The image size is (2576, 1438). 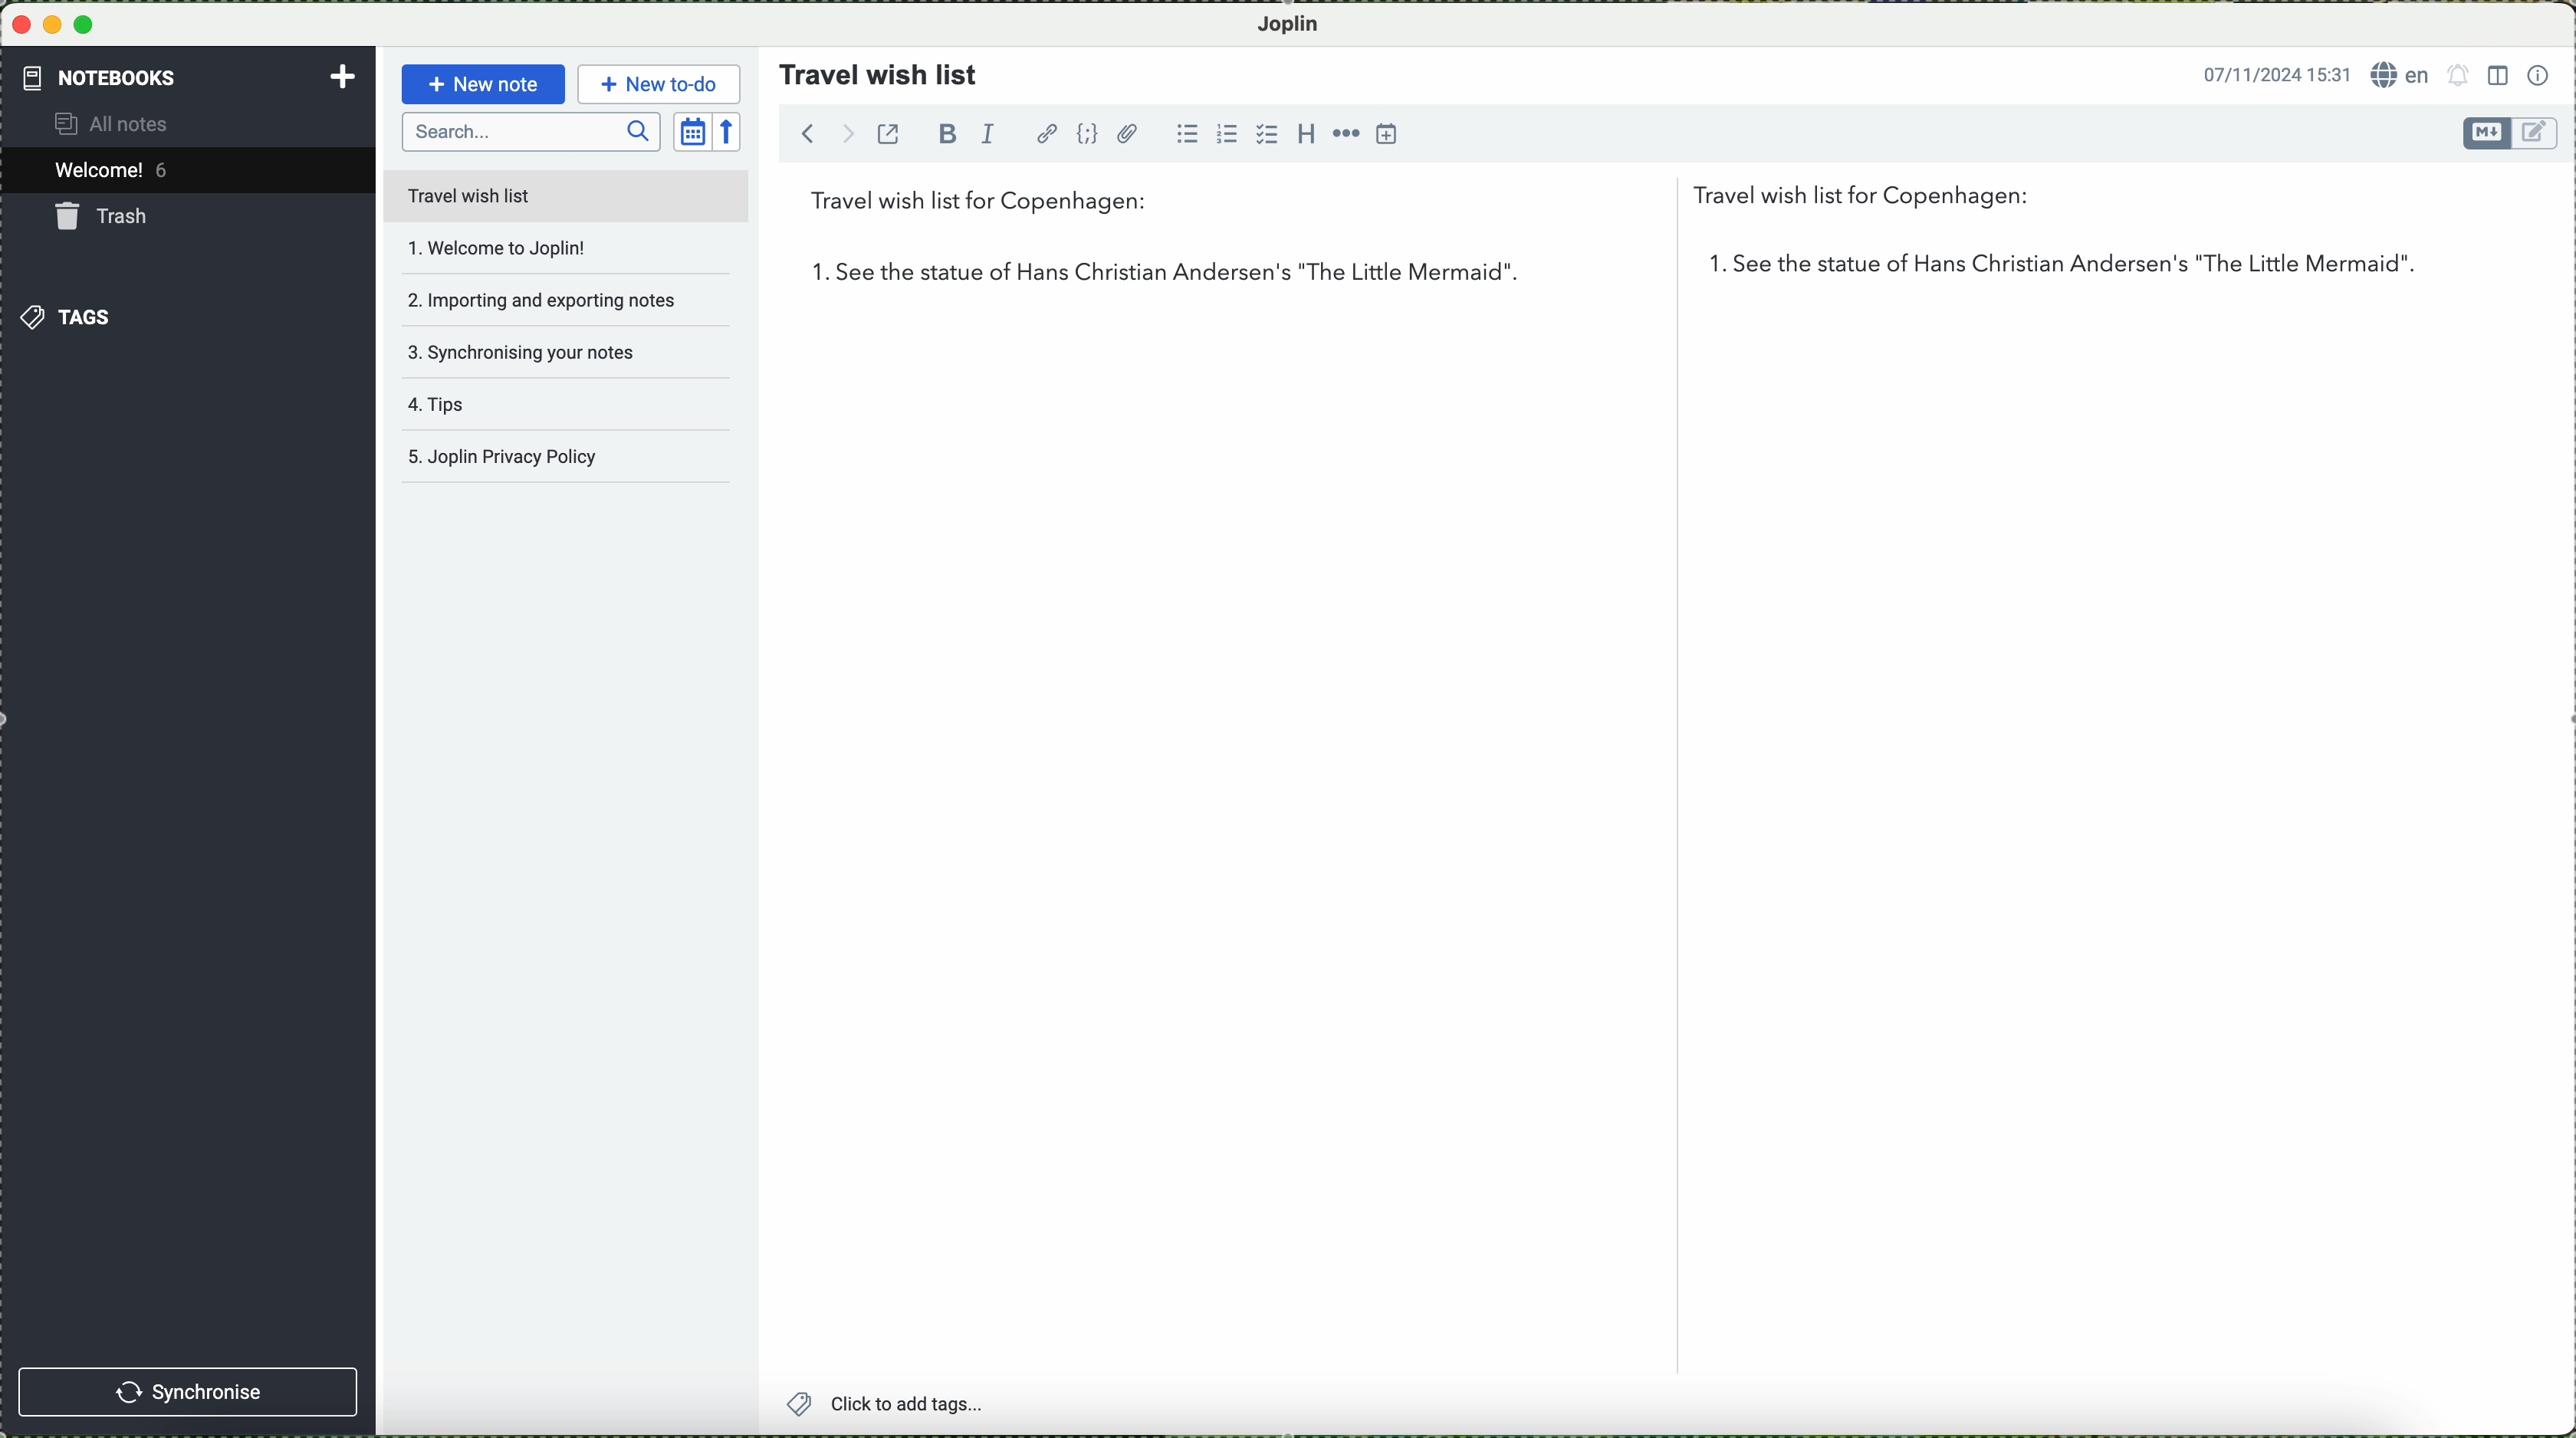 What do you see at coordinates (1089, 134) in the screenshot?
I see `code` at bounding box center [1089, 134].